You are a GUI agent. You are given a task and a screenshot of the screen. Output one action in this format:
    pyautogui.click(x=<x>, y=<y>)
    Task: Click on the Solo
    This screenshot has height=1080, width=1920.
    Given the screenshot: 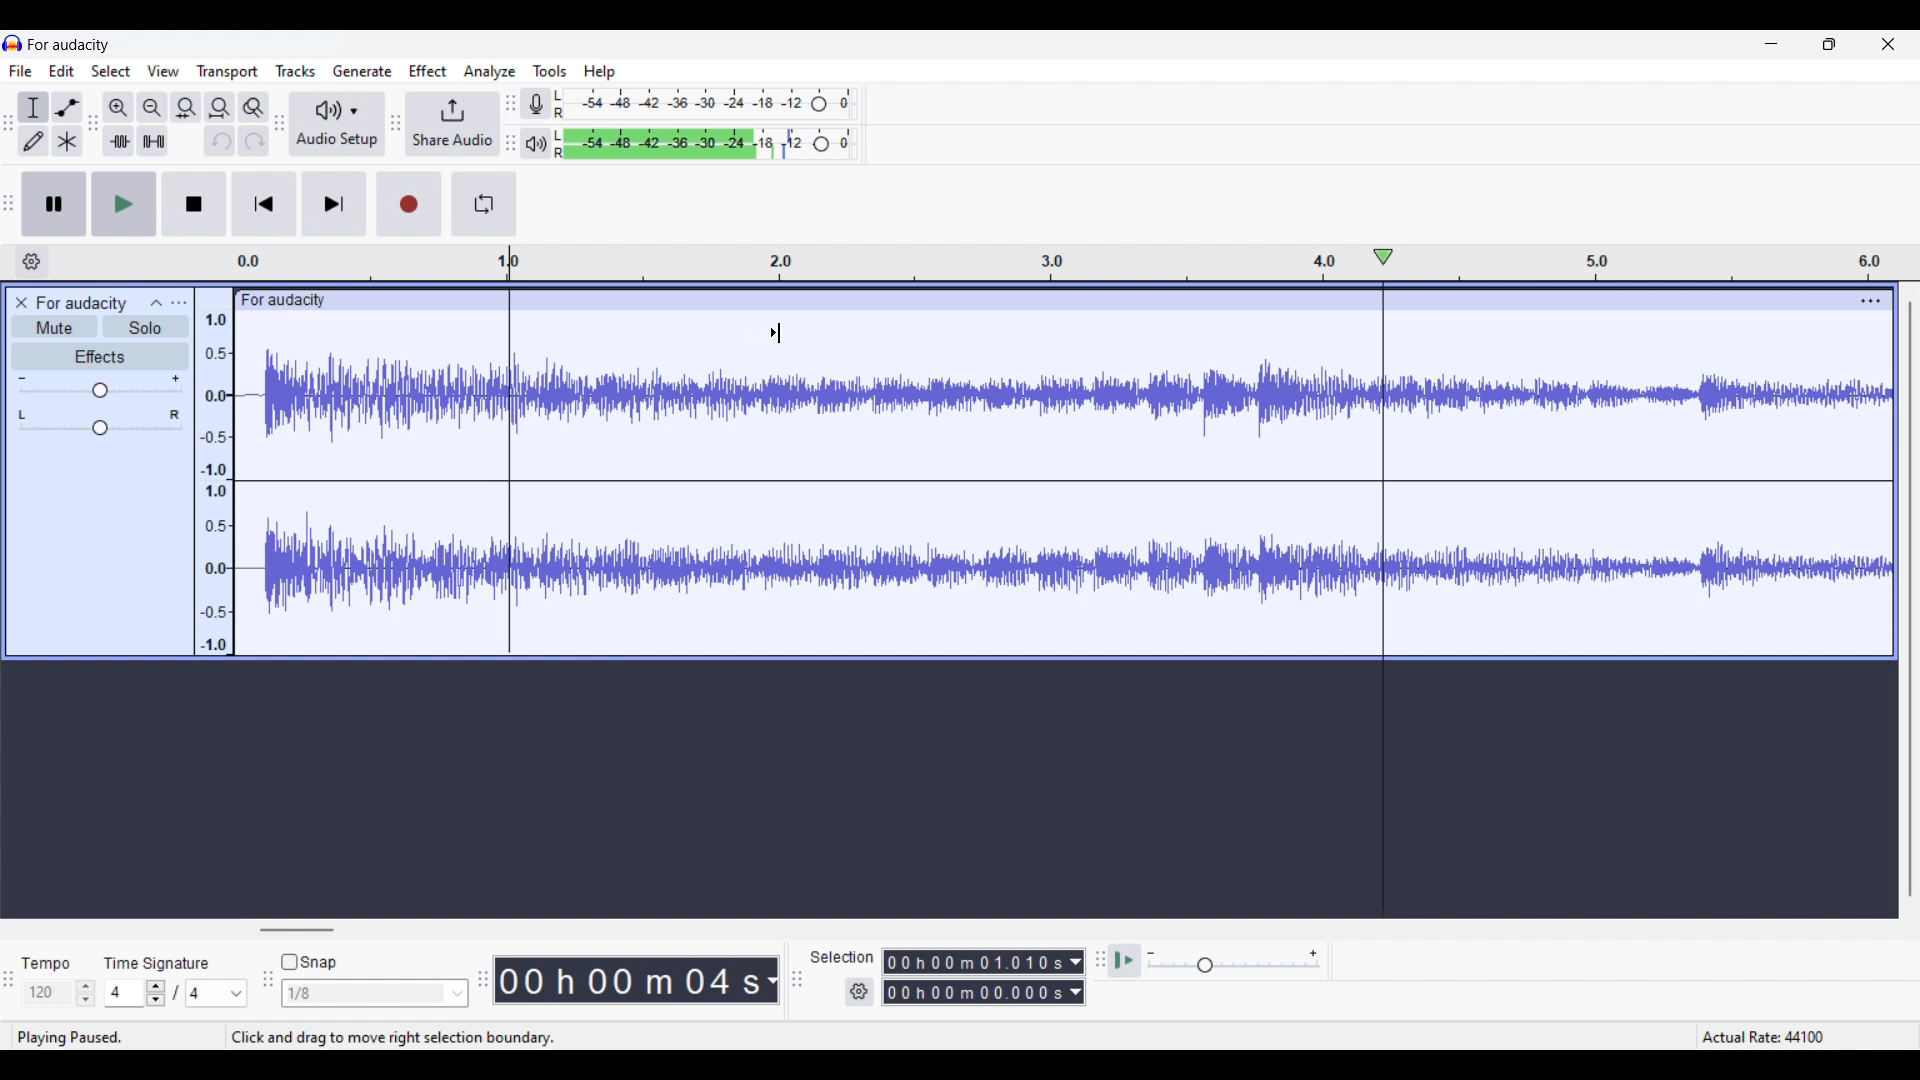 What is the action you would take?
    pyautogui.click(x=146, y=327)
    